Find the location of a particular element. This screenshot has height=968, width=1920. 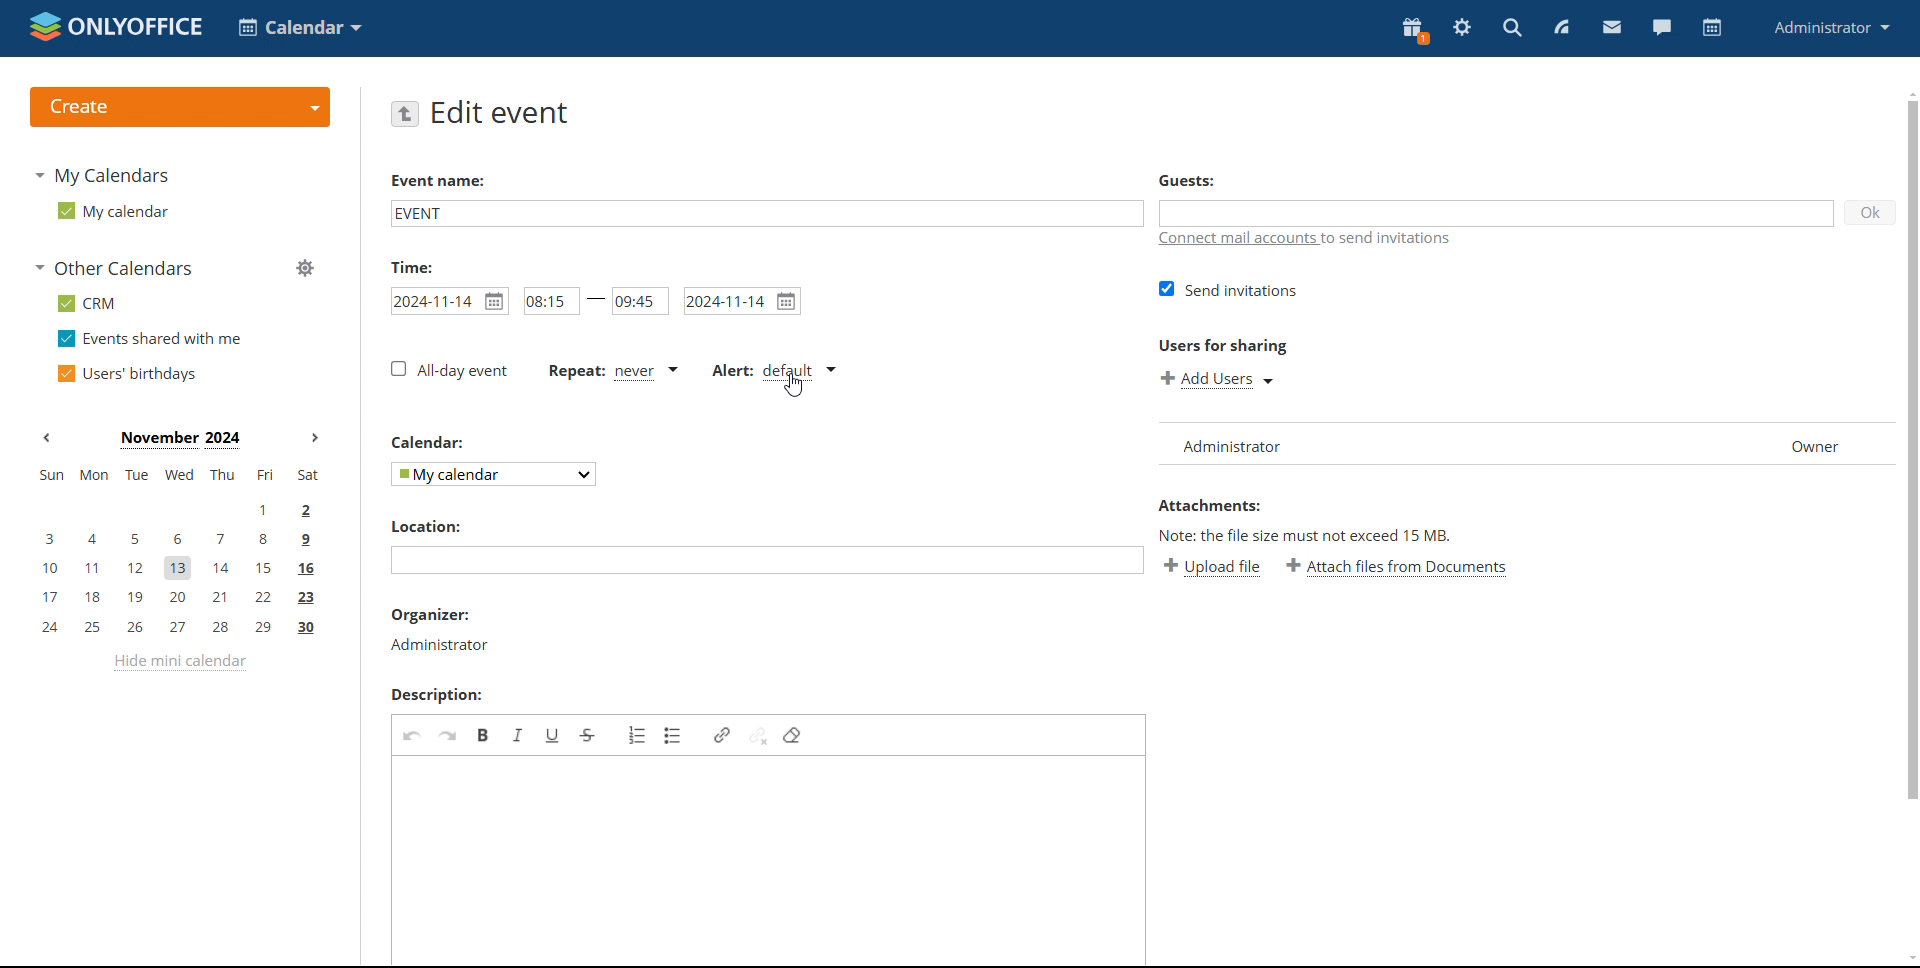

location label is located at coordinates (430, 528).